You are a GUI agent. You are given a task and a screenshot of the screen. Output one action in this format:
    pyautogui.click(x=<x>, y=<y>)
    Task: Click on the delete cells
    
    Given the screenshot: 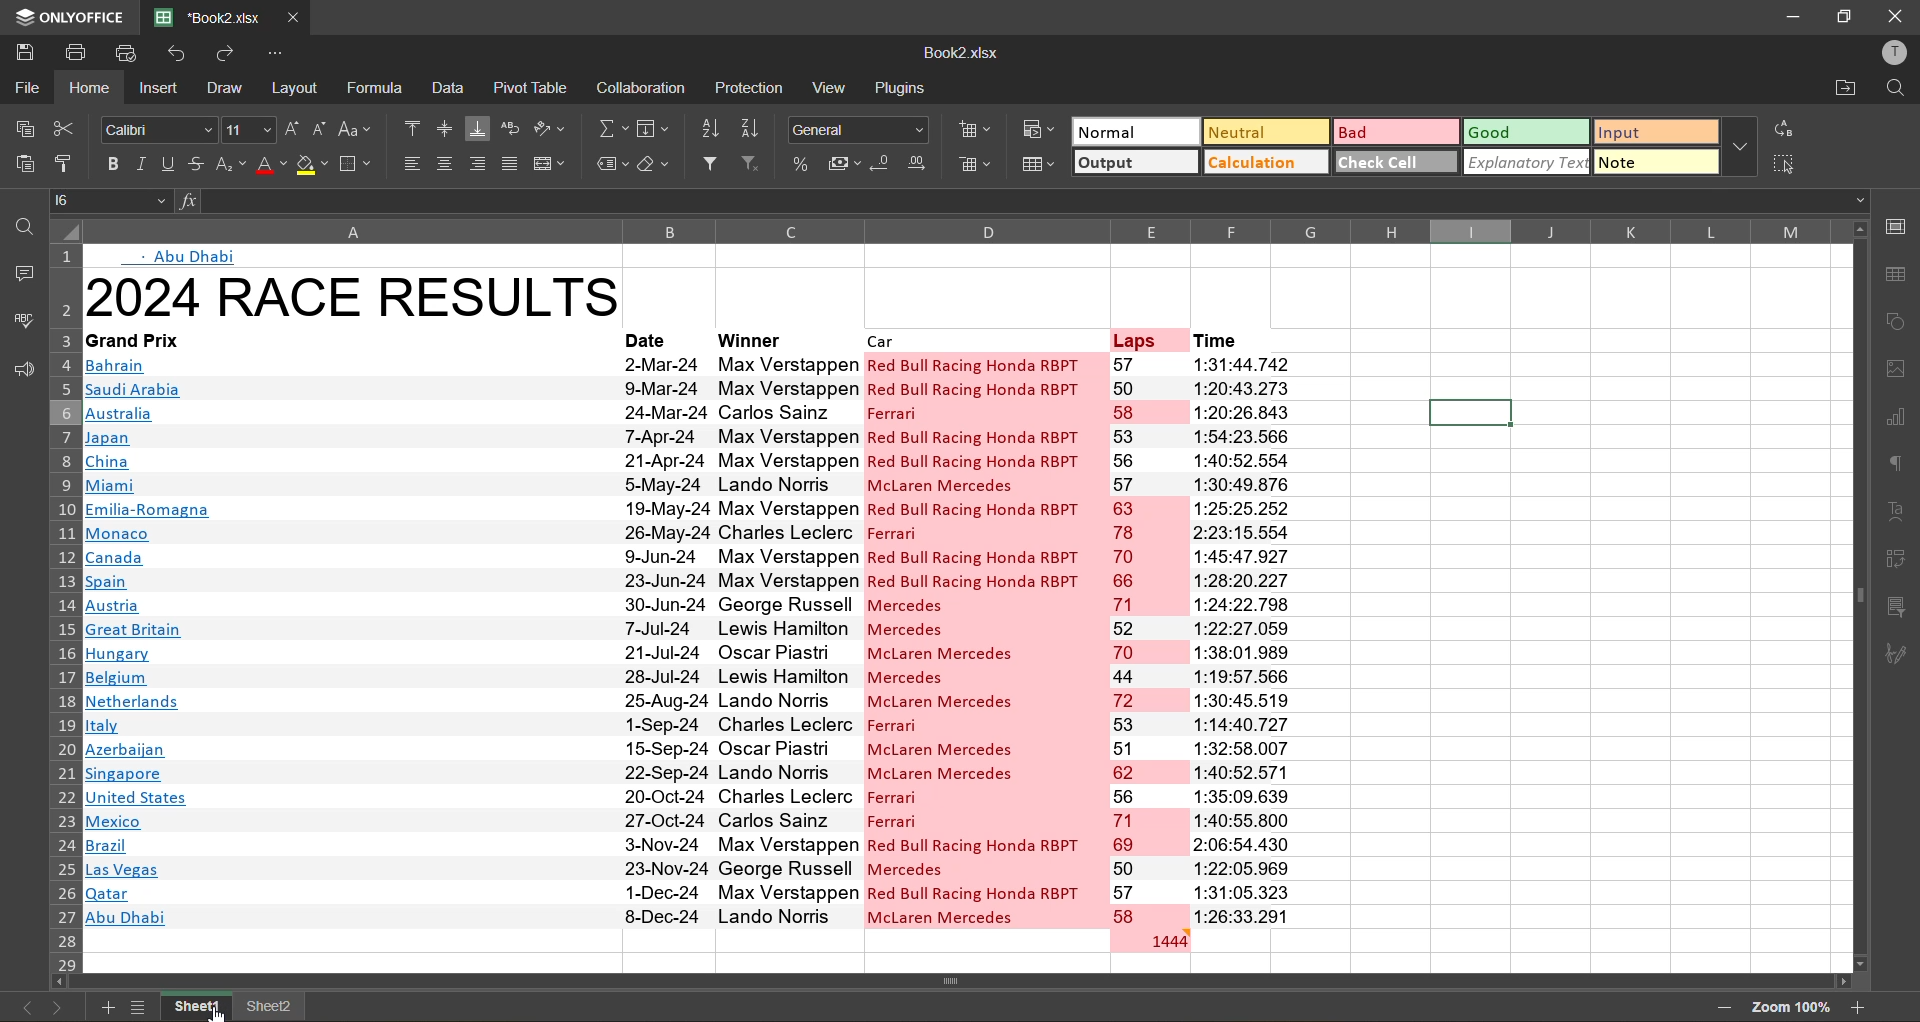 What is the action you would take?
    pyautogui.click(x=975, y=165)
    